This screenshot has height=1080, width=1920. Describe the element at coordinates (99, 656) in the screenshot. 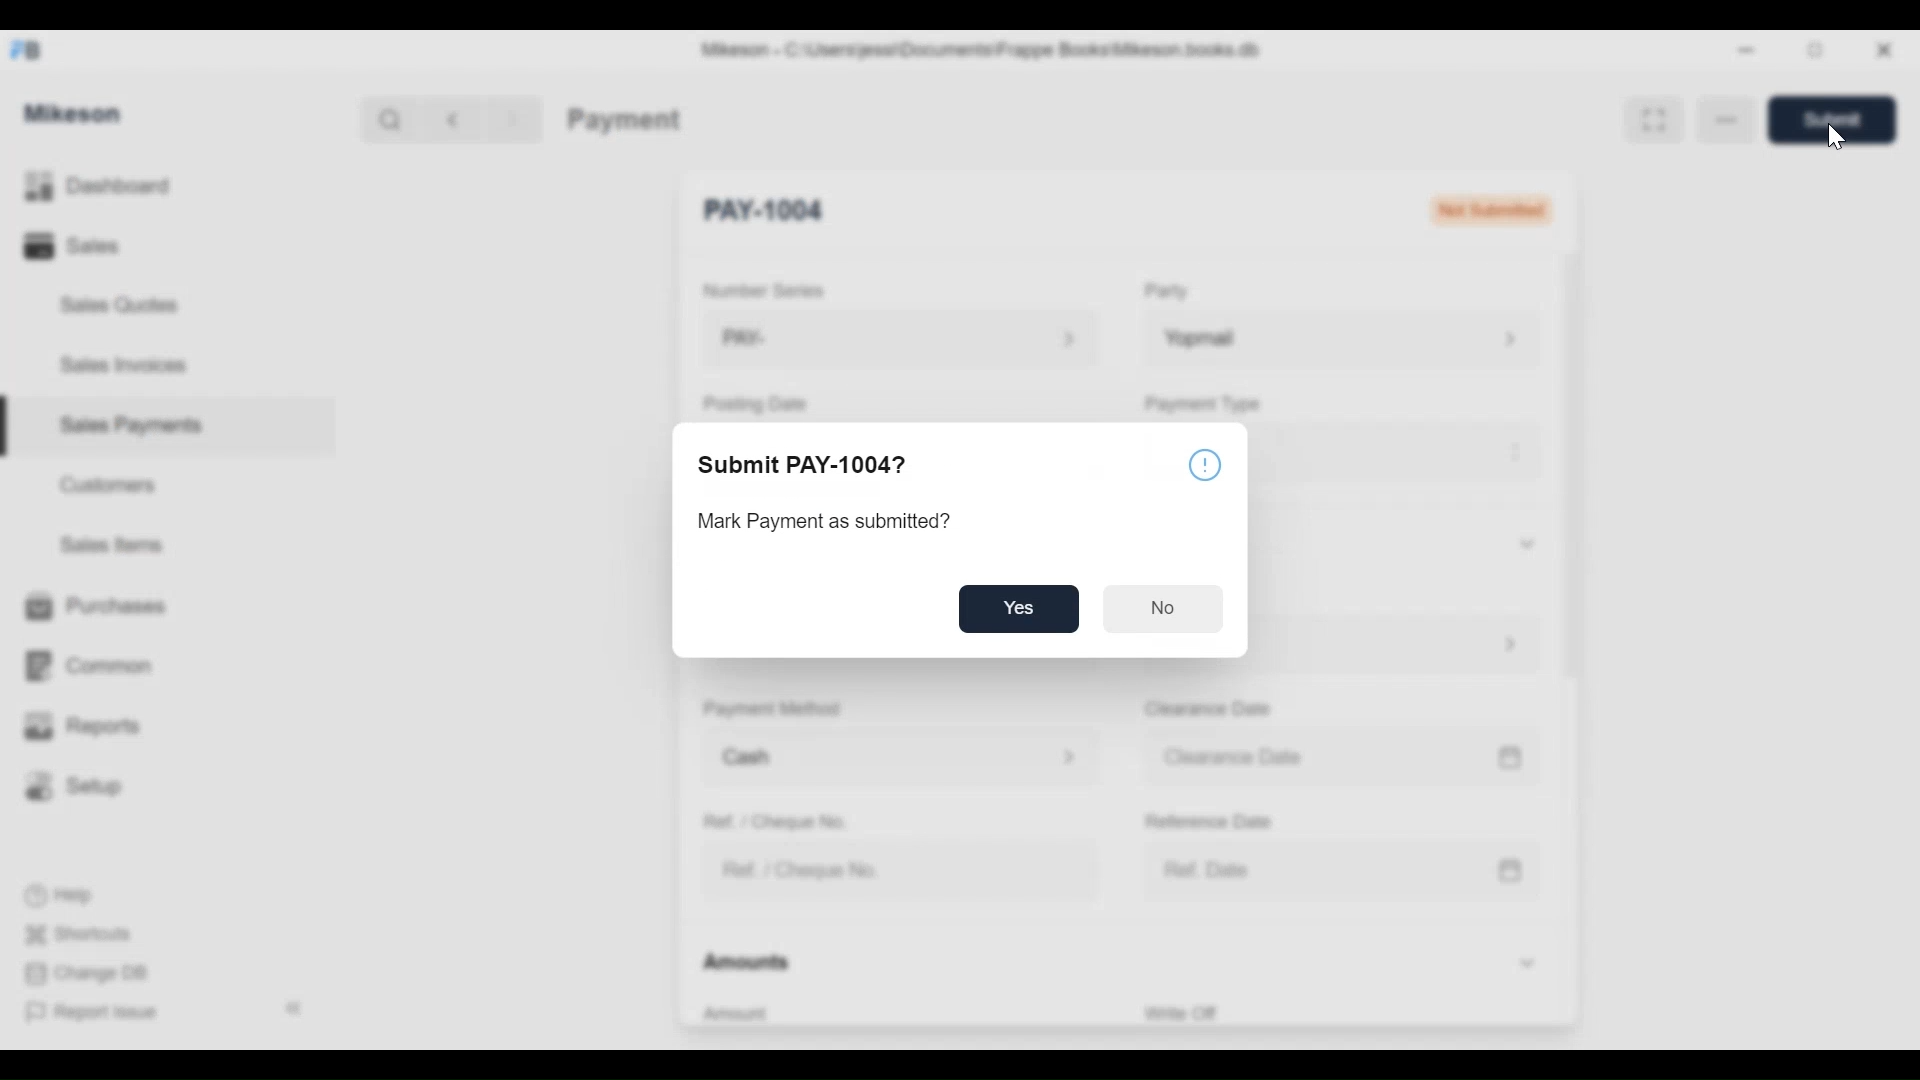

I see `Common` at that location.